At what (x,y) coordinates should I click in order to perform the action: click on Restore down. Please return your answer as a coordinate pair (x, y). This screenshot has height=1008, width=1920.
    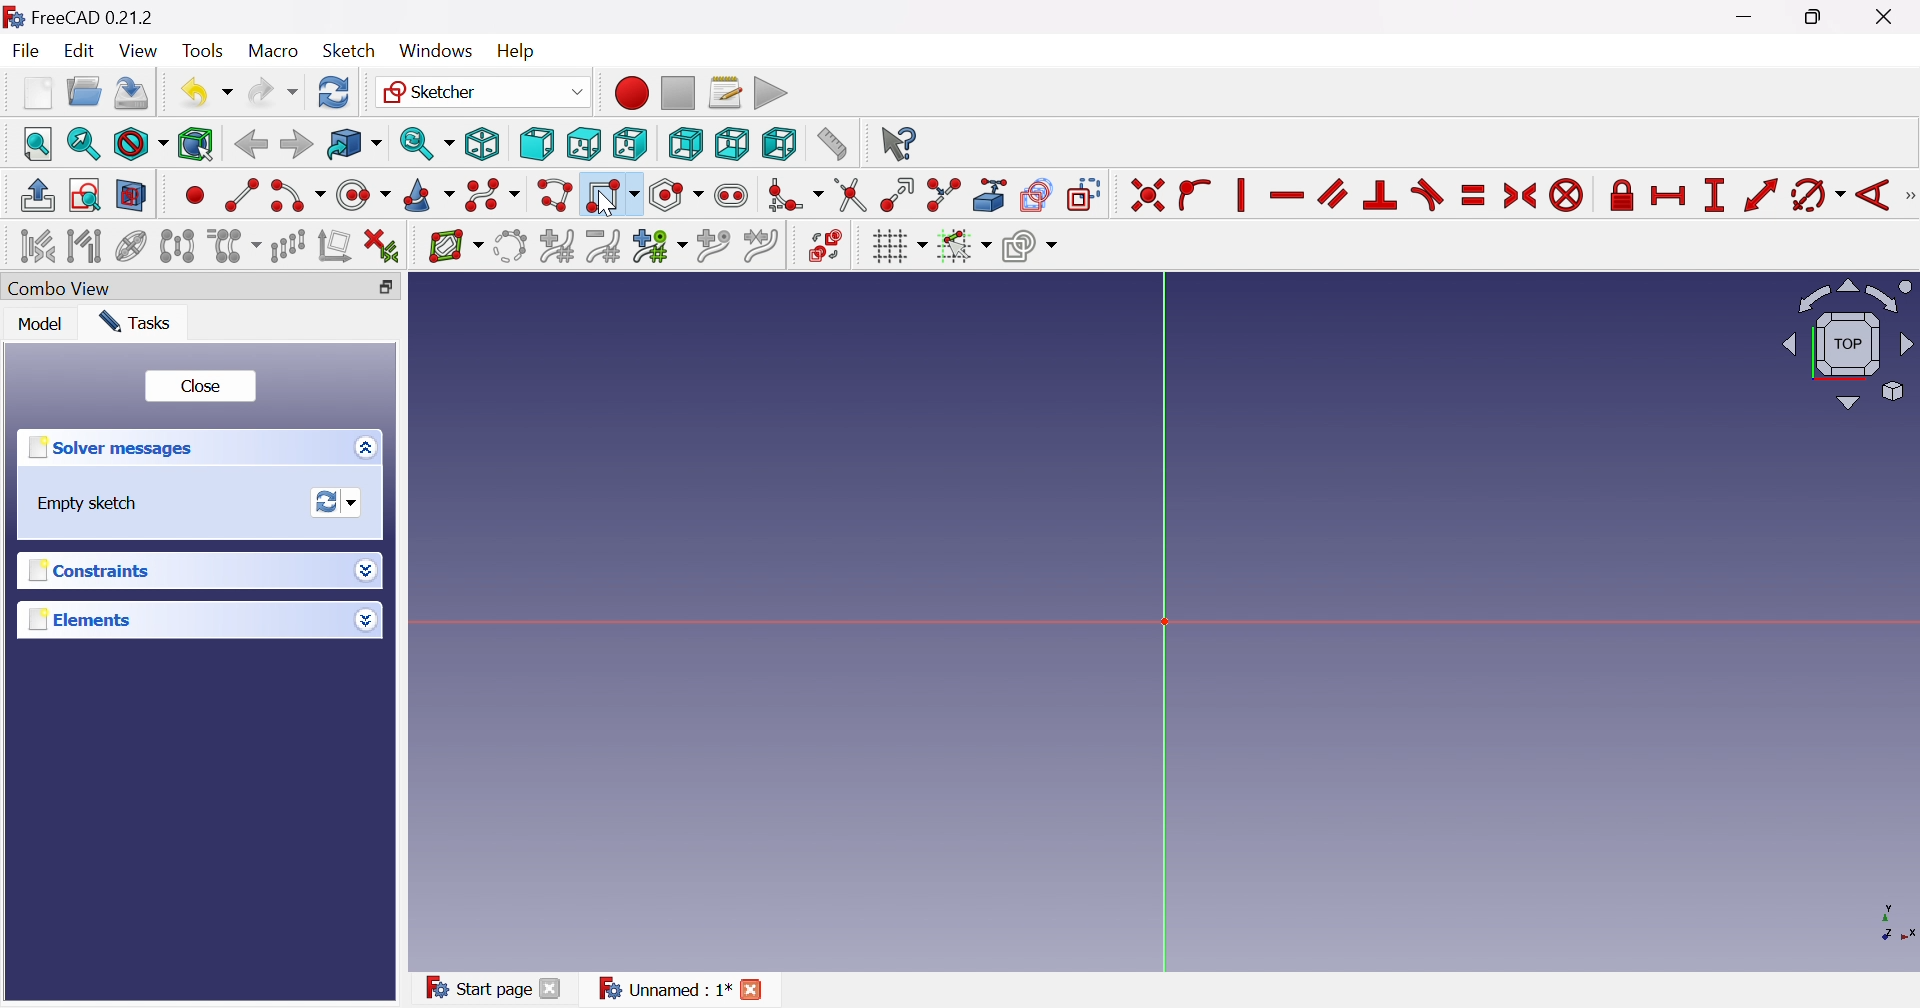
    Looking at the image, I should click on (386, 288).